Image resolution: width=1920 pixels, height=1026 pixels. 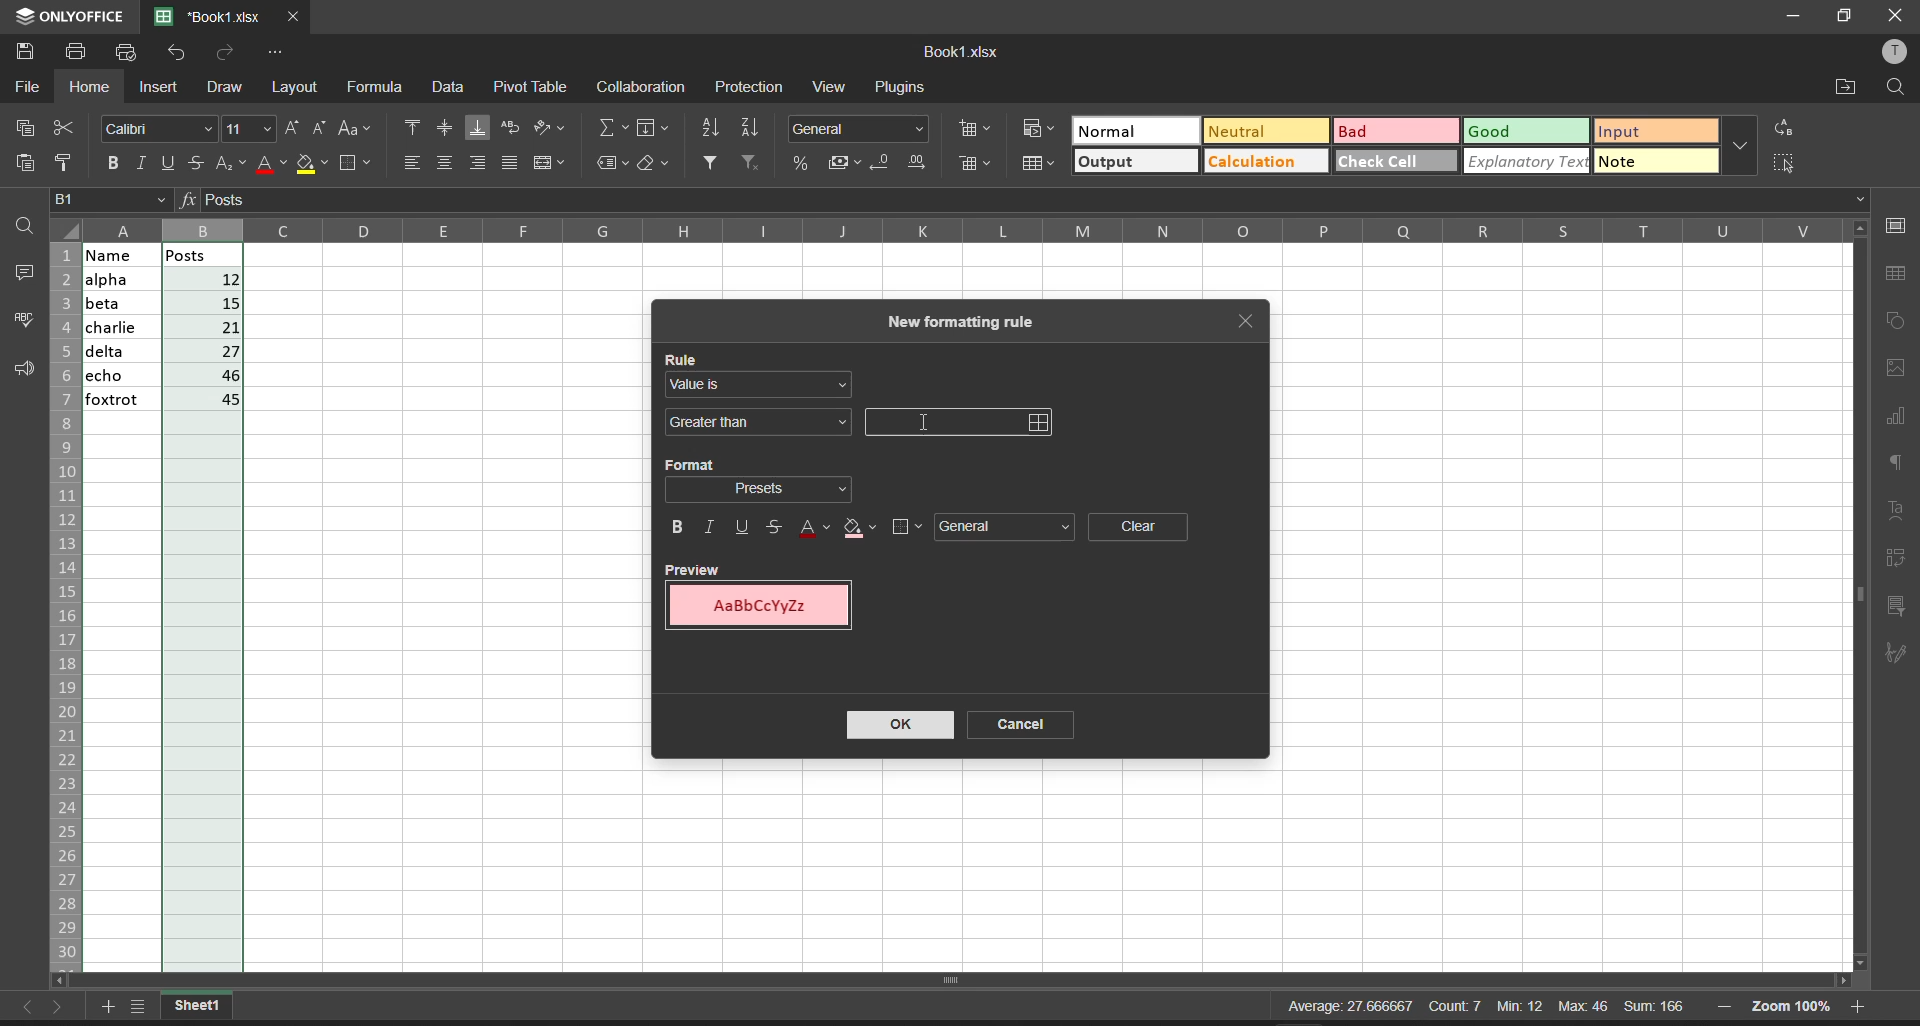 What do you see at coordinates (18, 1005) in the screenshot?
I see `move to the sheet left` at bounding box center [18, 1005].